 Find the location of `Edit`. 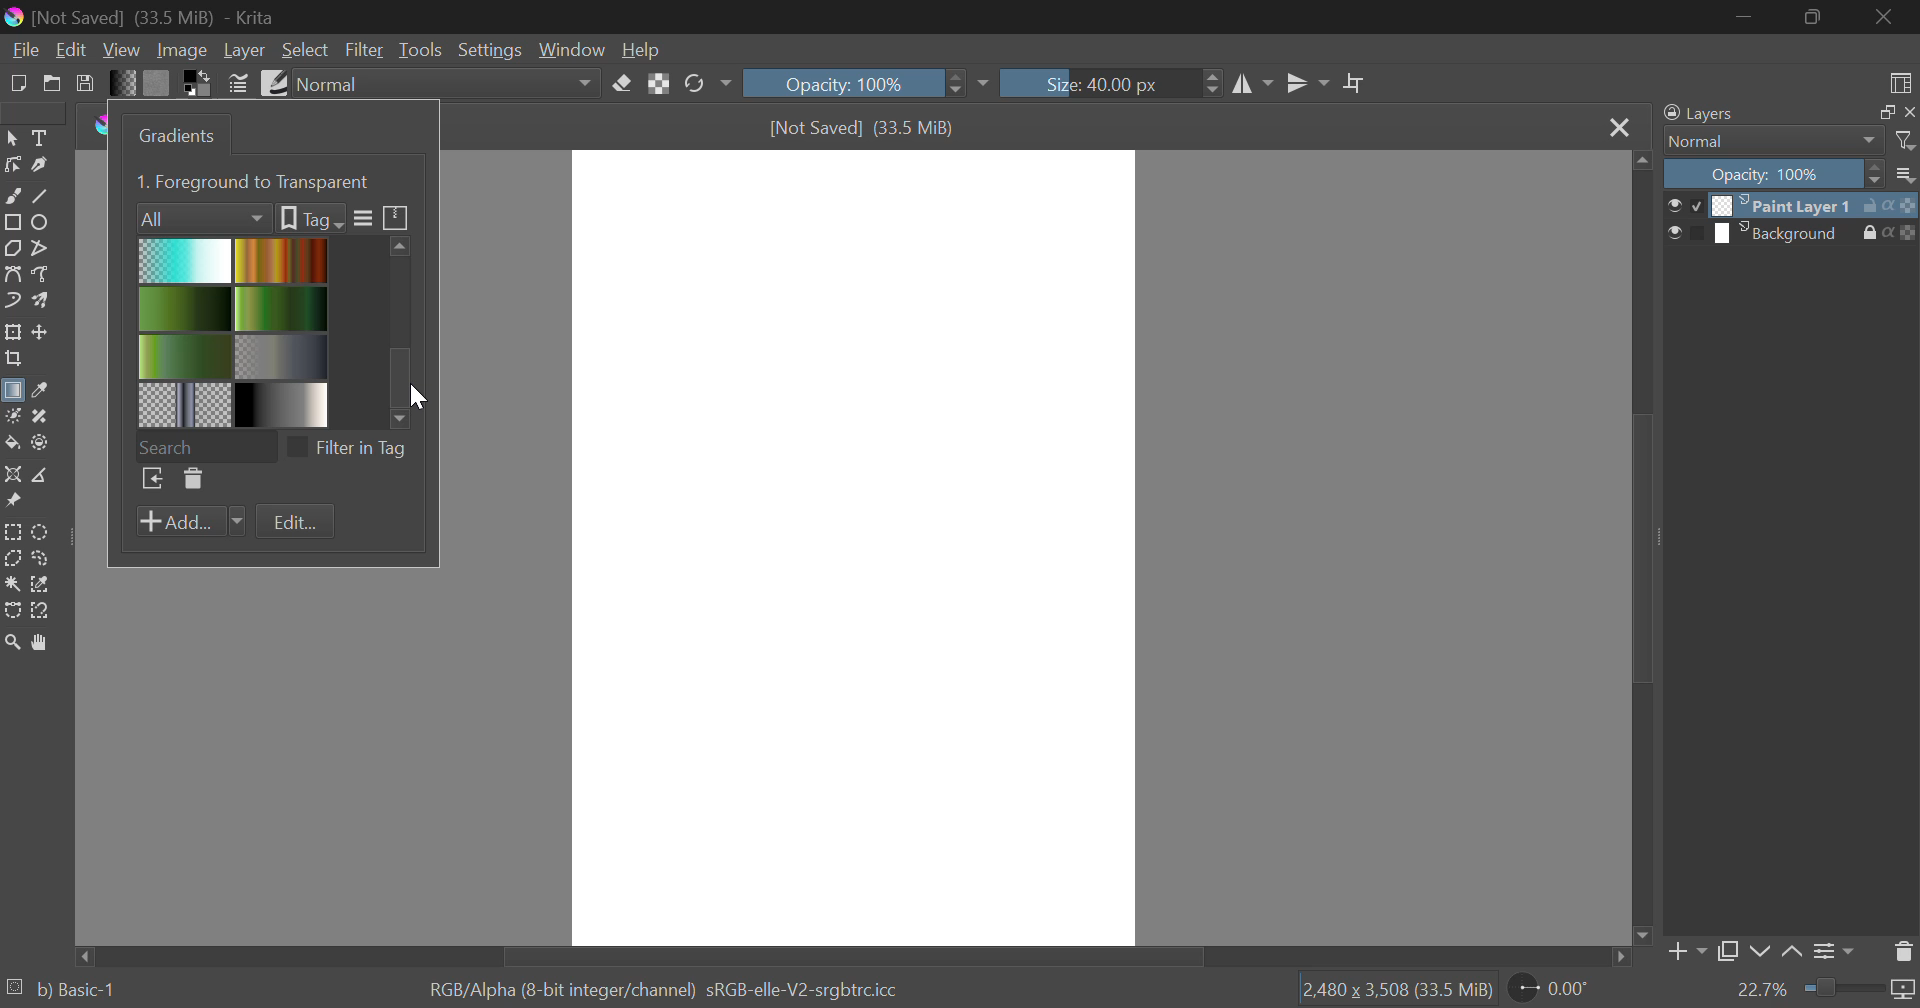

Edit is located at coordinates (72, 50).